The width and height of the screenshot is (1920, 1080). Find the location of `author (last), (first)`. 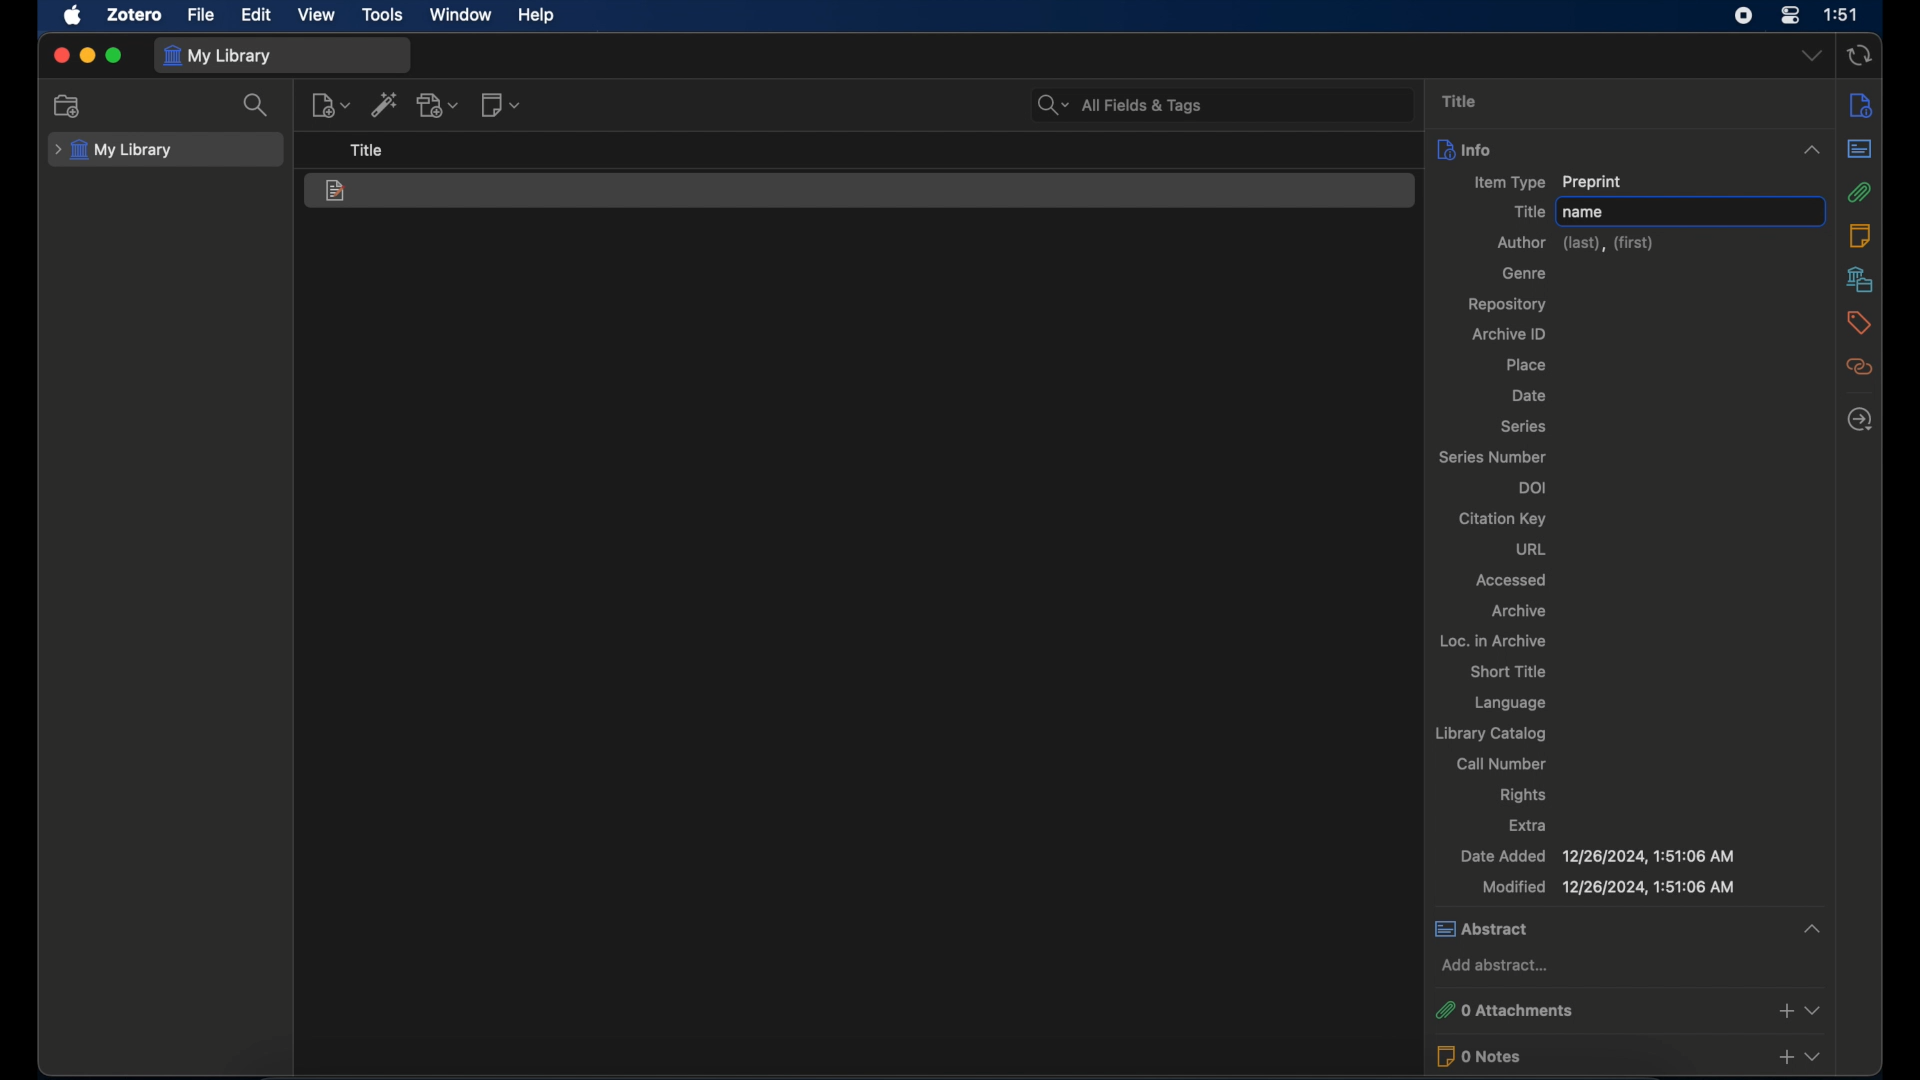

author (last), (first) is located at coordinates (1574, 243).